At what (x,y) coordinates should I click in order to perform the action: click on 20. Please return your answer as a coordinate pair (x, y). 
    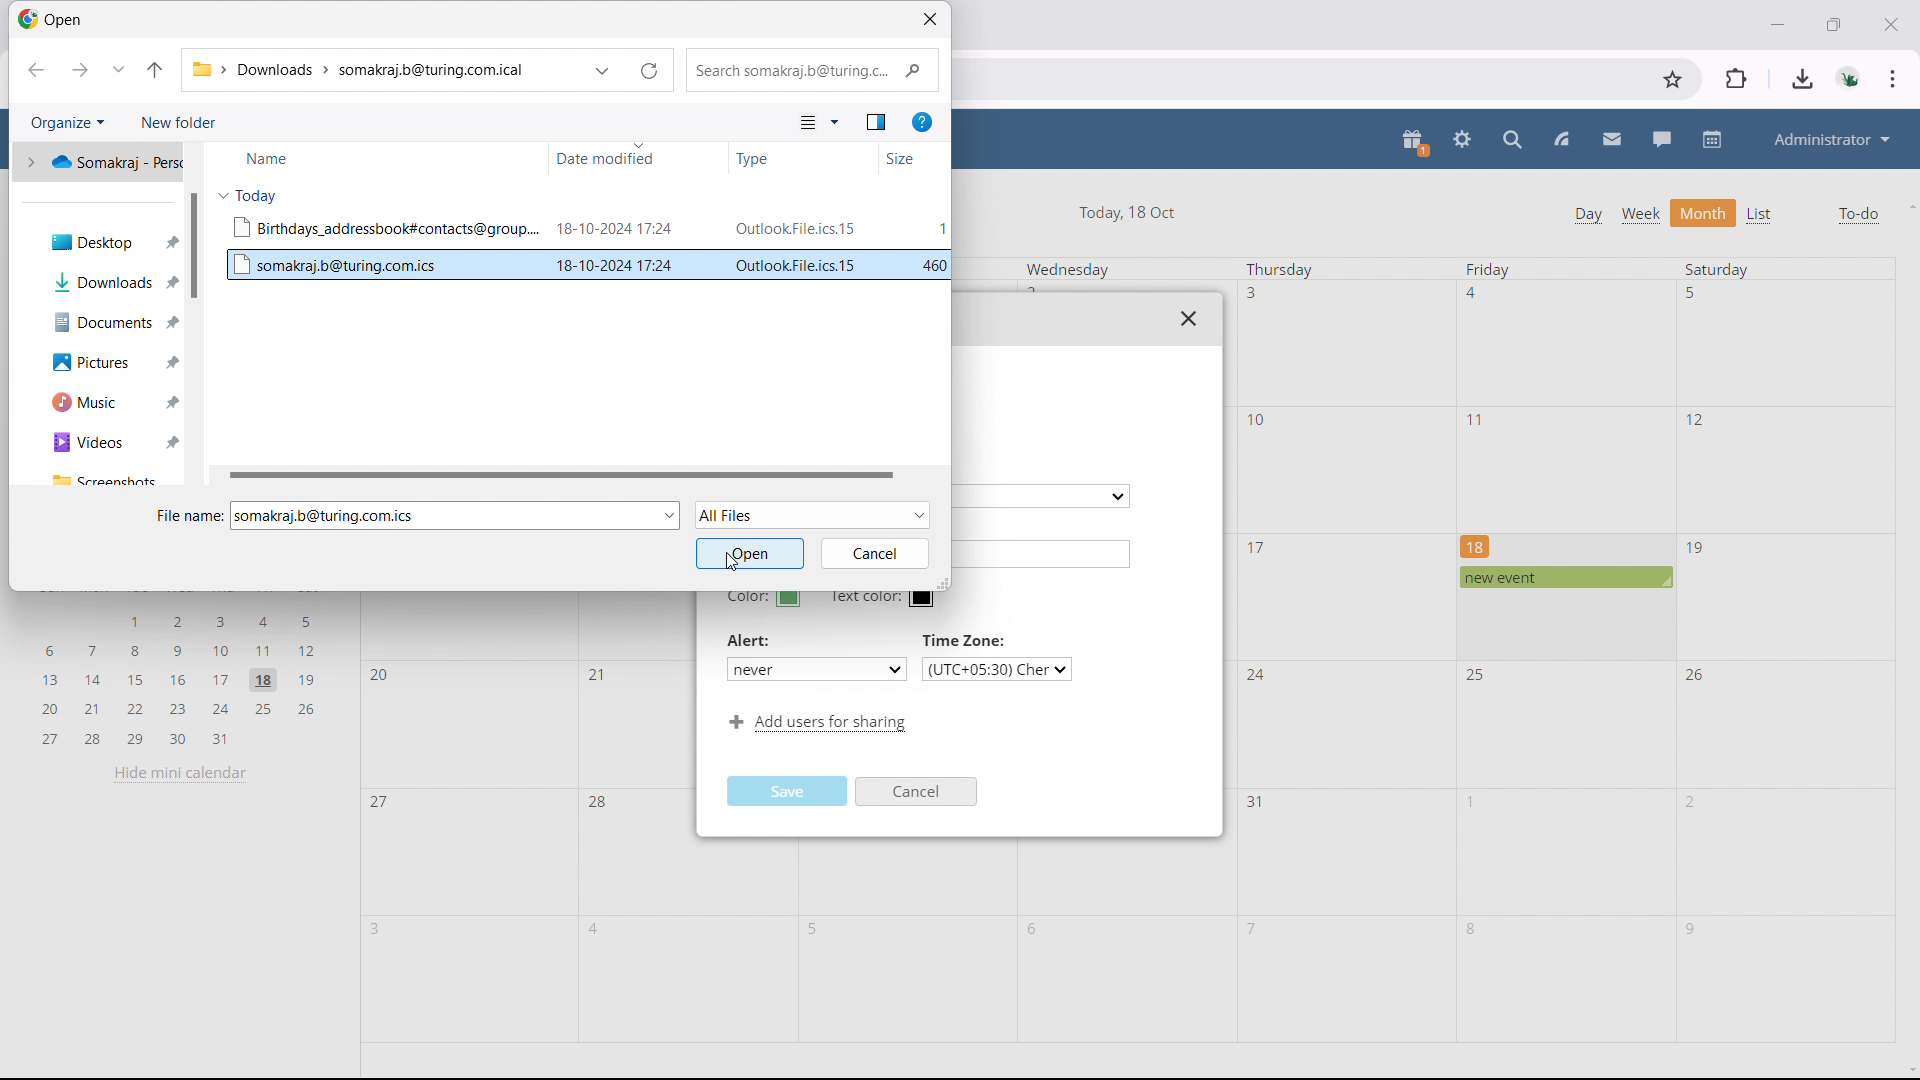
    Looking at the image, I should click on (383, 676).